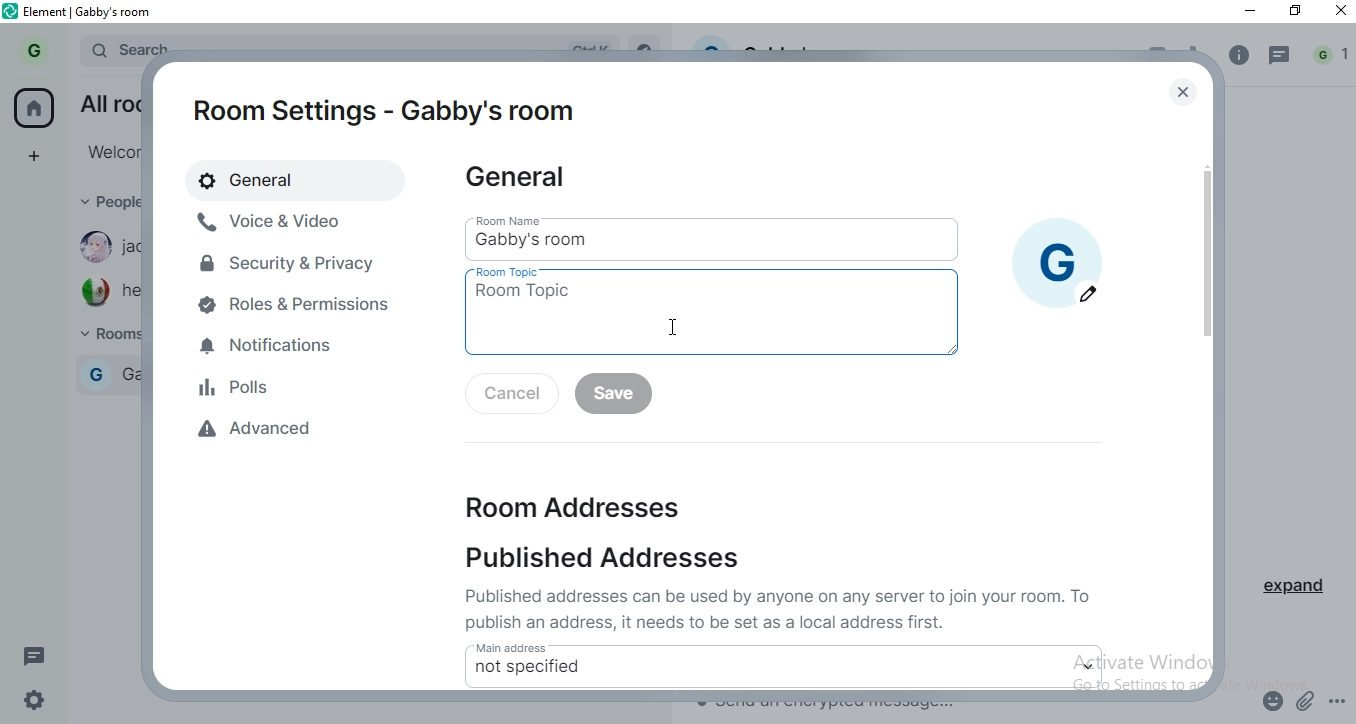 The width and height of the screenshot is (1356, 724). What do you see at coordinates (614, 396) in the screenshot?
I see `save` at bounding box center [614, 396].